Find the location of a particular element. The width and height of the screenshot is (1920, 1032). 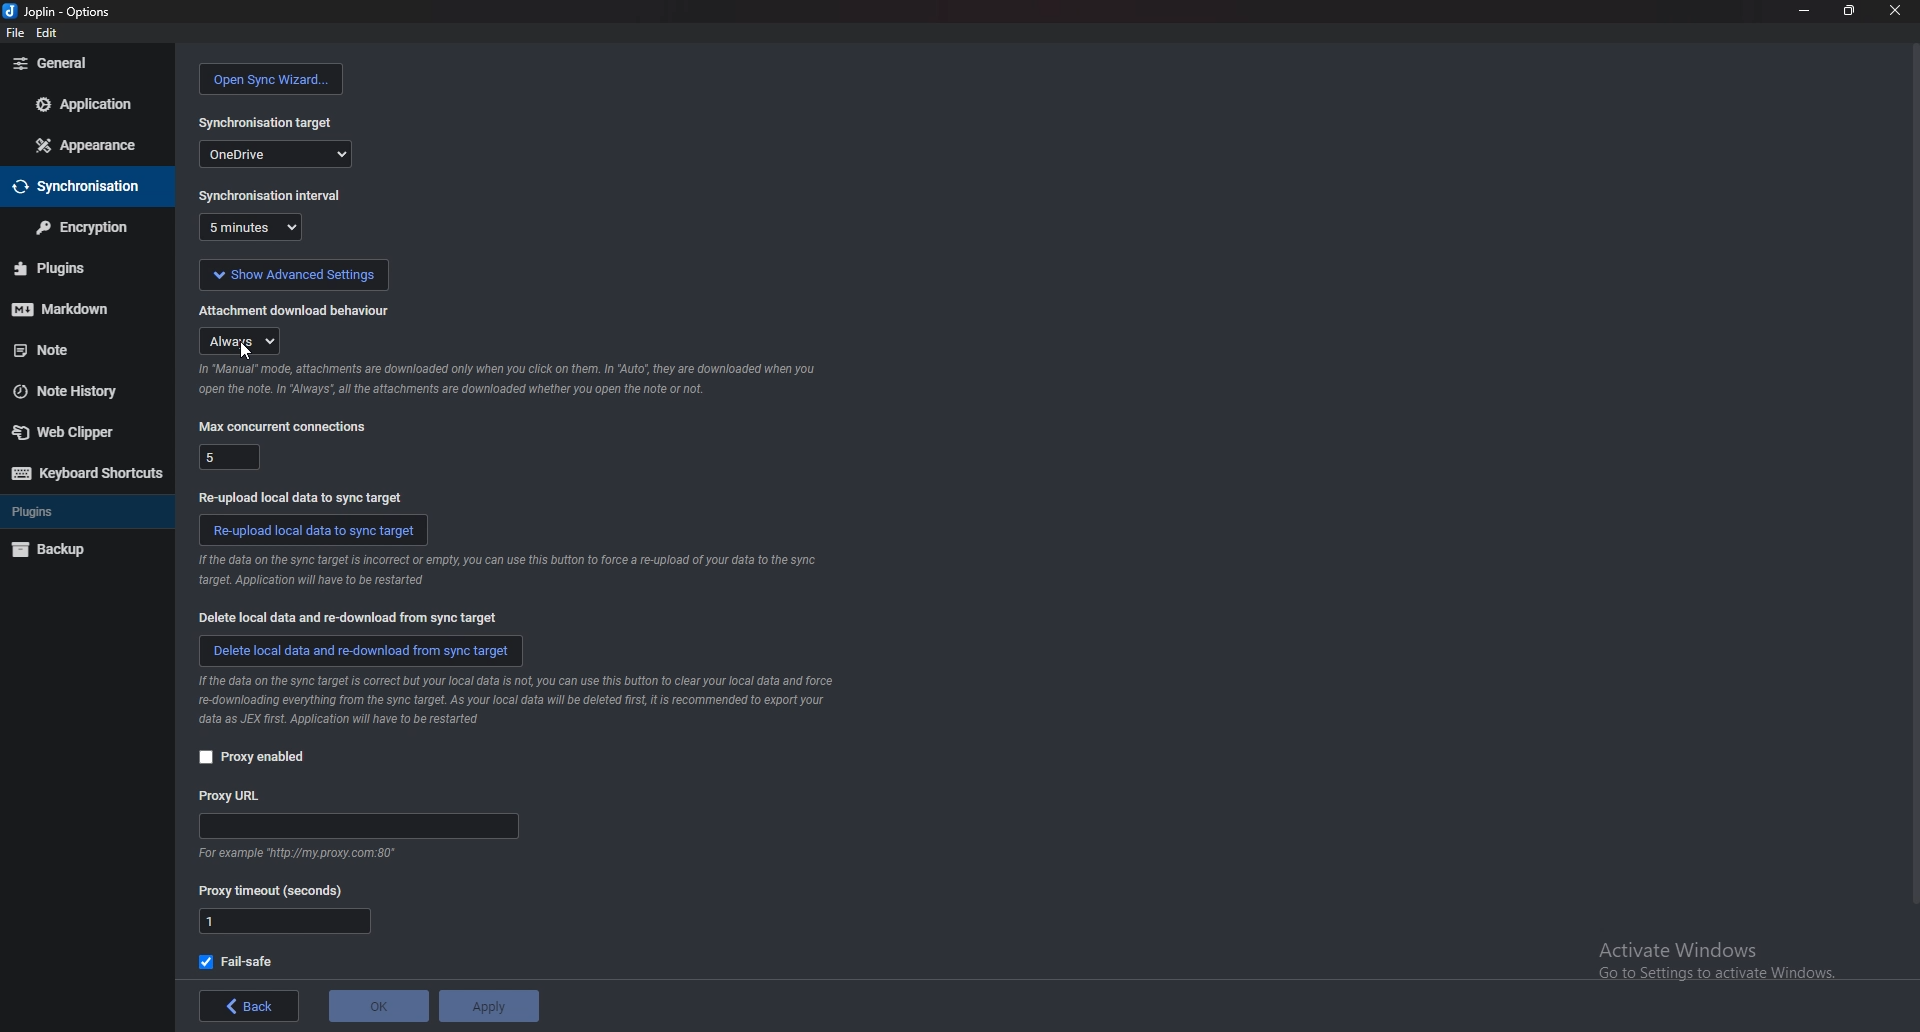

backup is located at coordinates (58, 551).